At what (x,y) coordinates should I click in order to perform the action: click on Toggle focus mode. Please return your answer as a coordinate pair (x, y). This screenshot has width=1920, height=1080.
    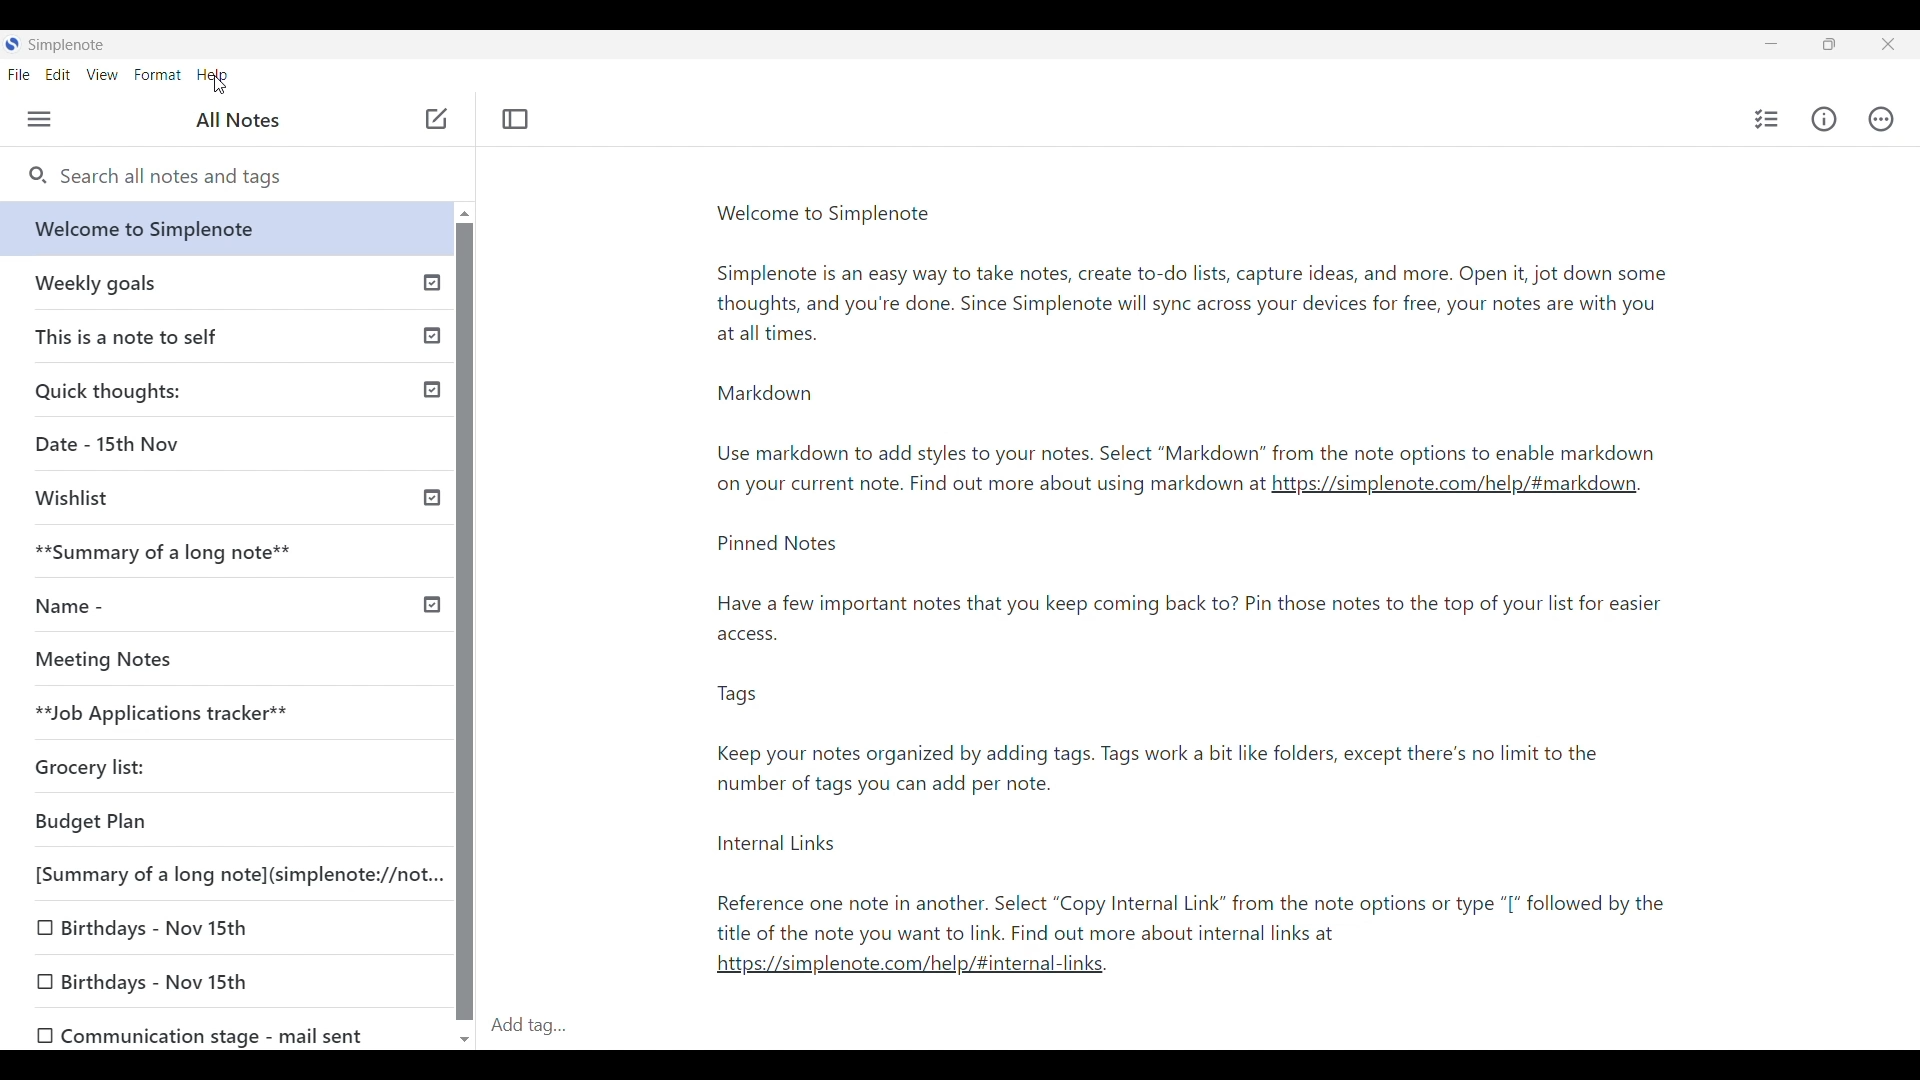
    Looking at the image, I should click on (515, 119).